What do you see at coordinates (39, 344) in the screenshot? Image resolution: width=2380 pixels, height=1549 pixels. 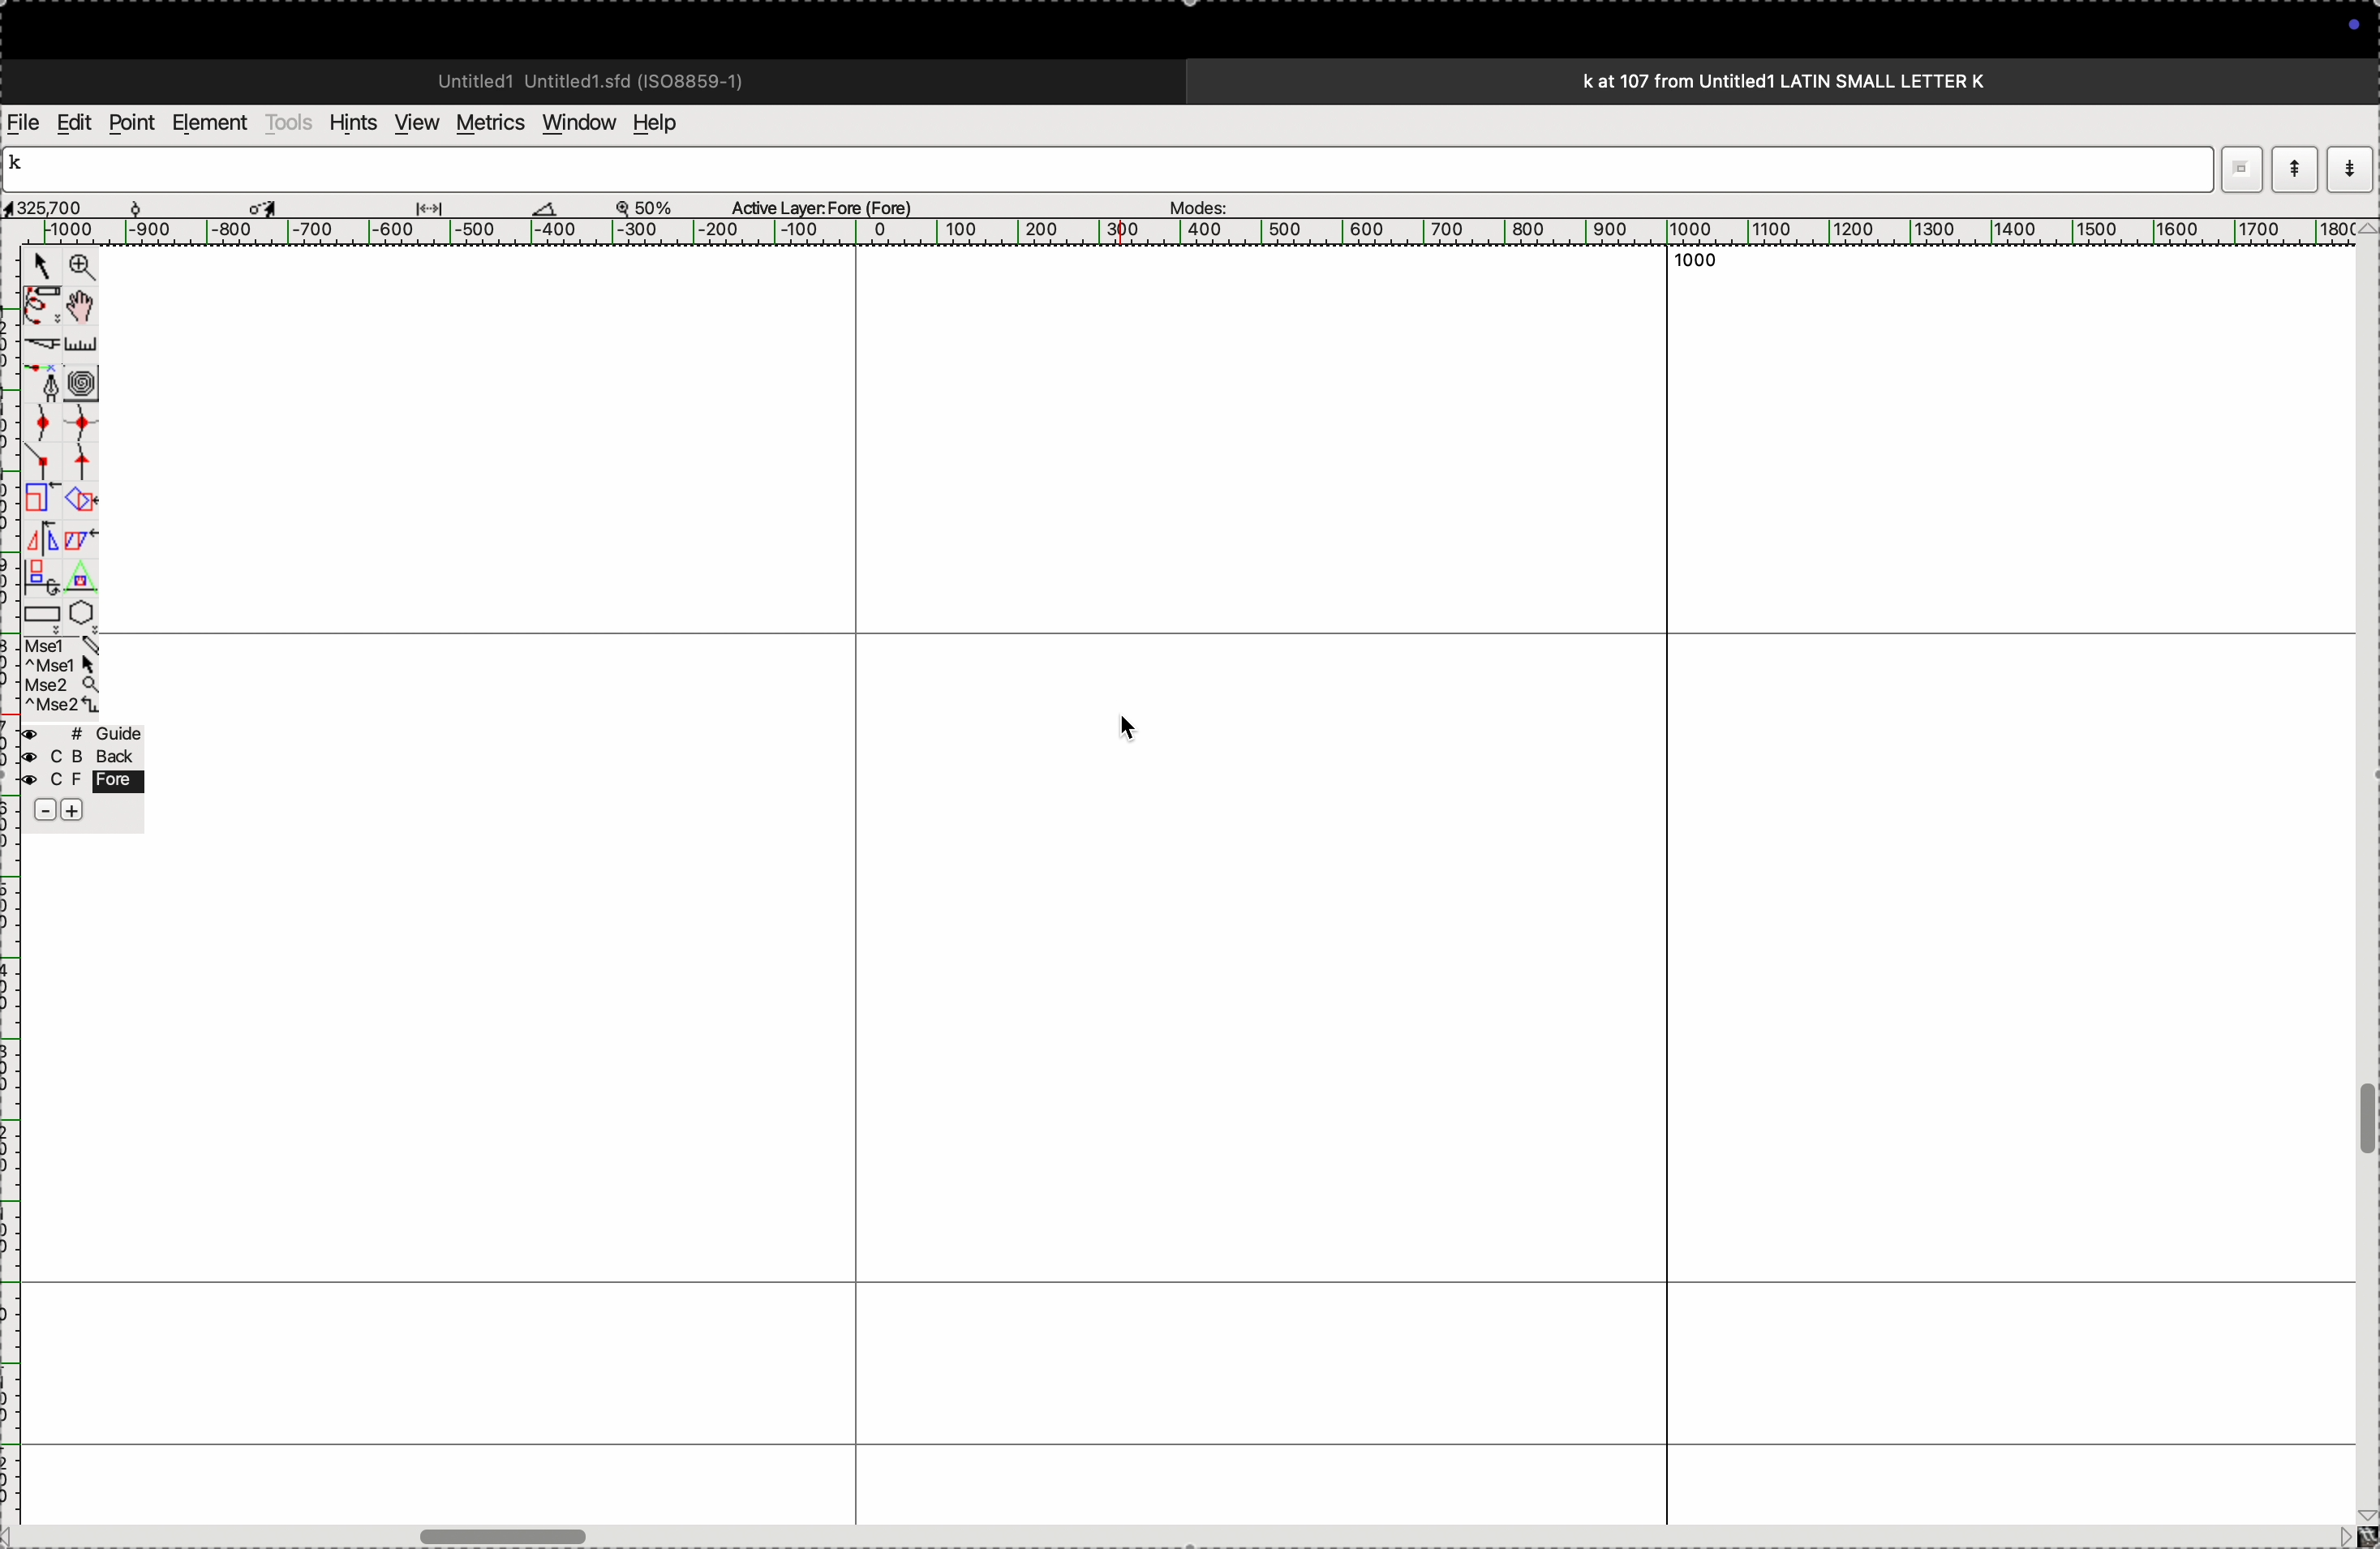 I see `cut` at bounding box center [39, 344].